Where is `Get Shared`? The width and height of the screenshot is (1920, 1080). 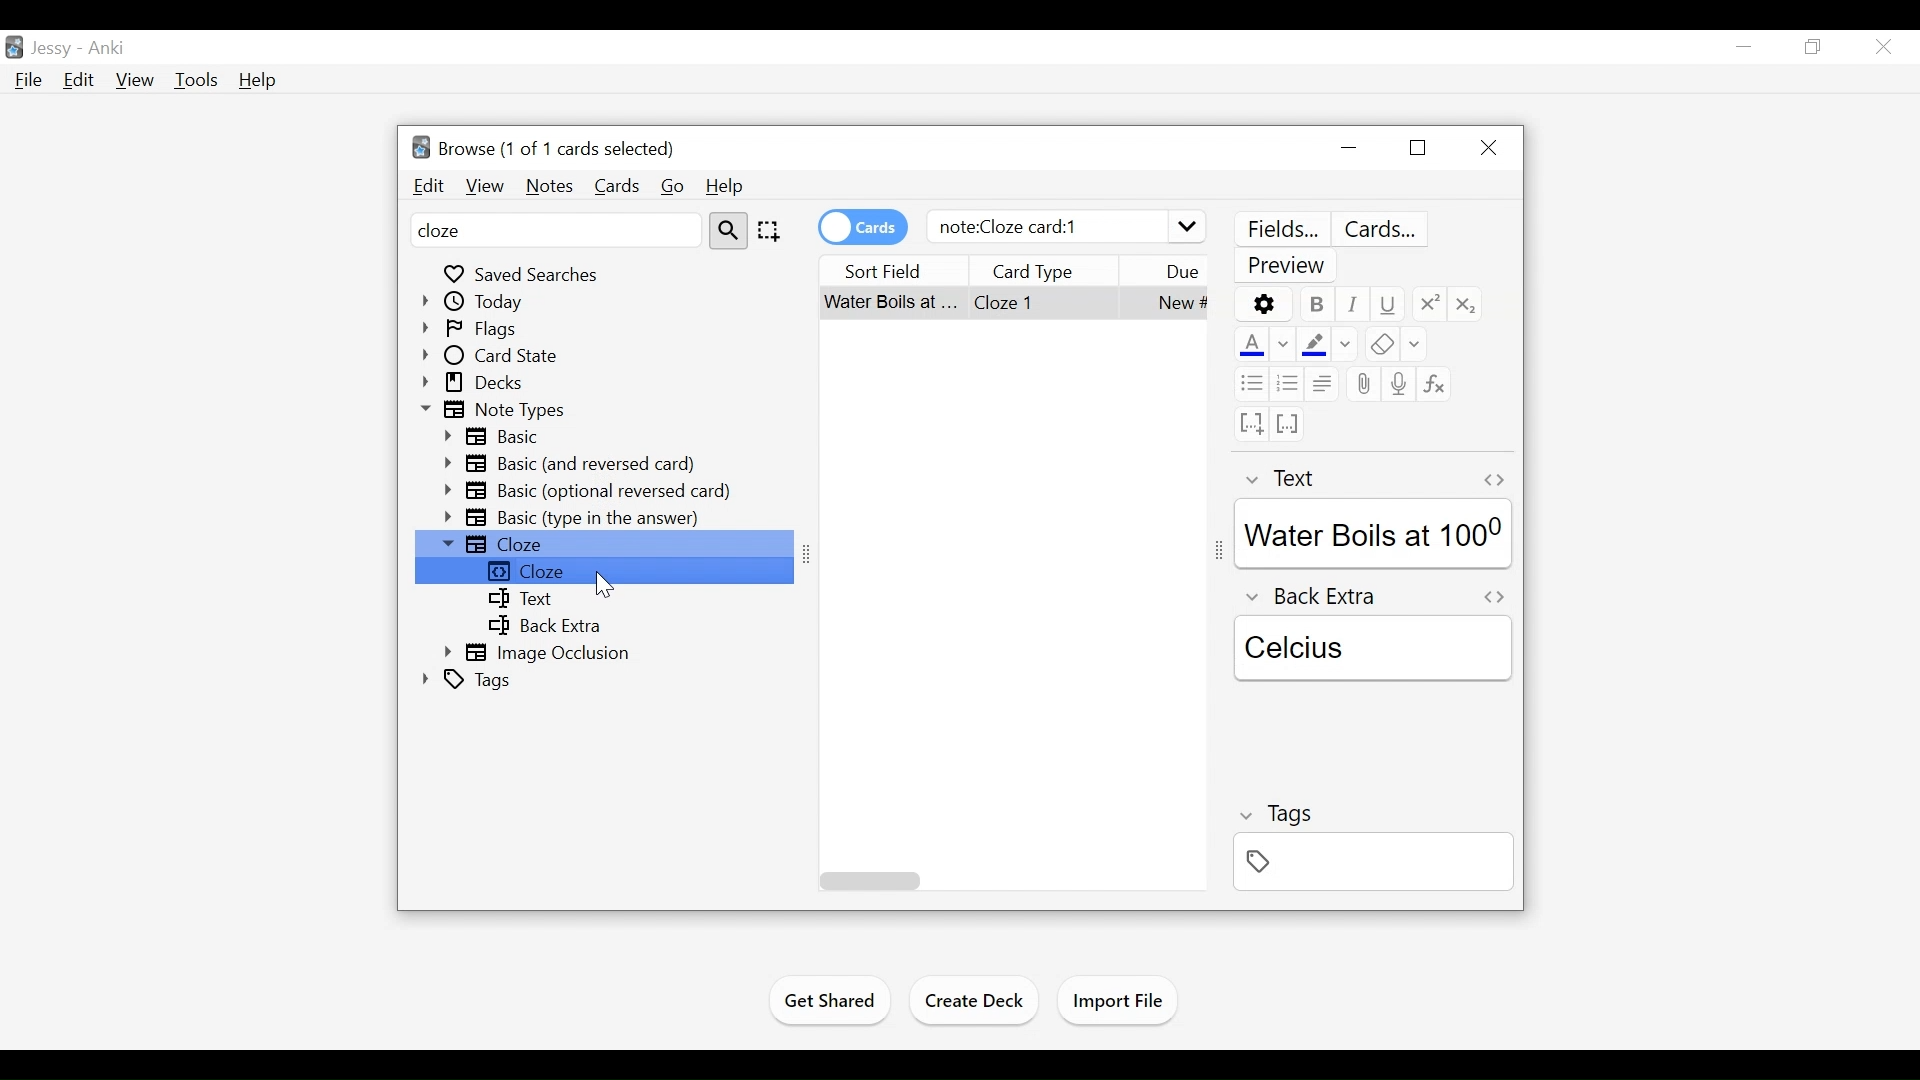 Get Shared is located at coordinates (827, 1003).